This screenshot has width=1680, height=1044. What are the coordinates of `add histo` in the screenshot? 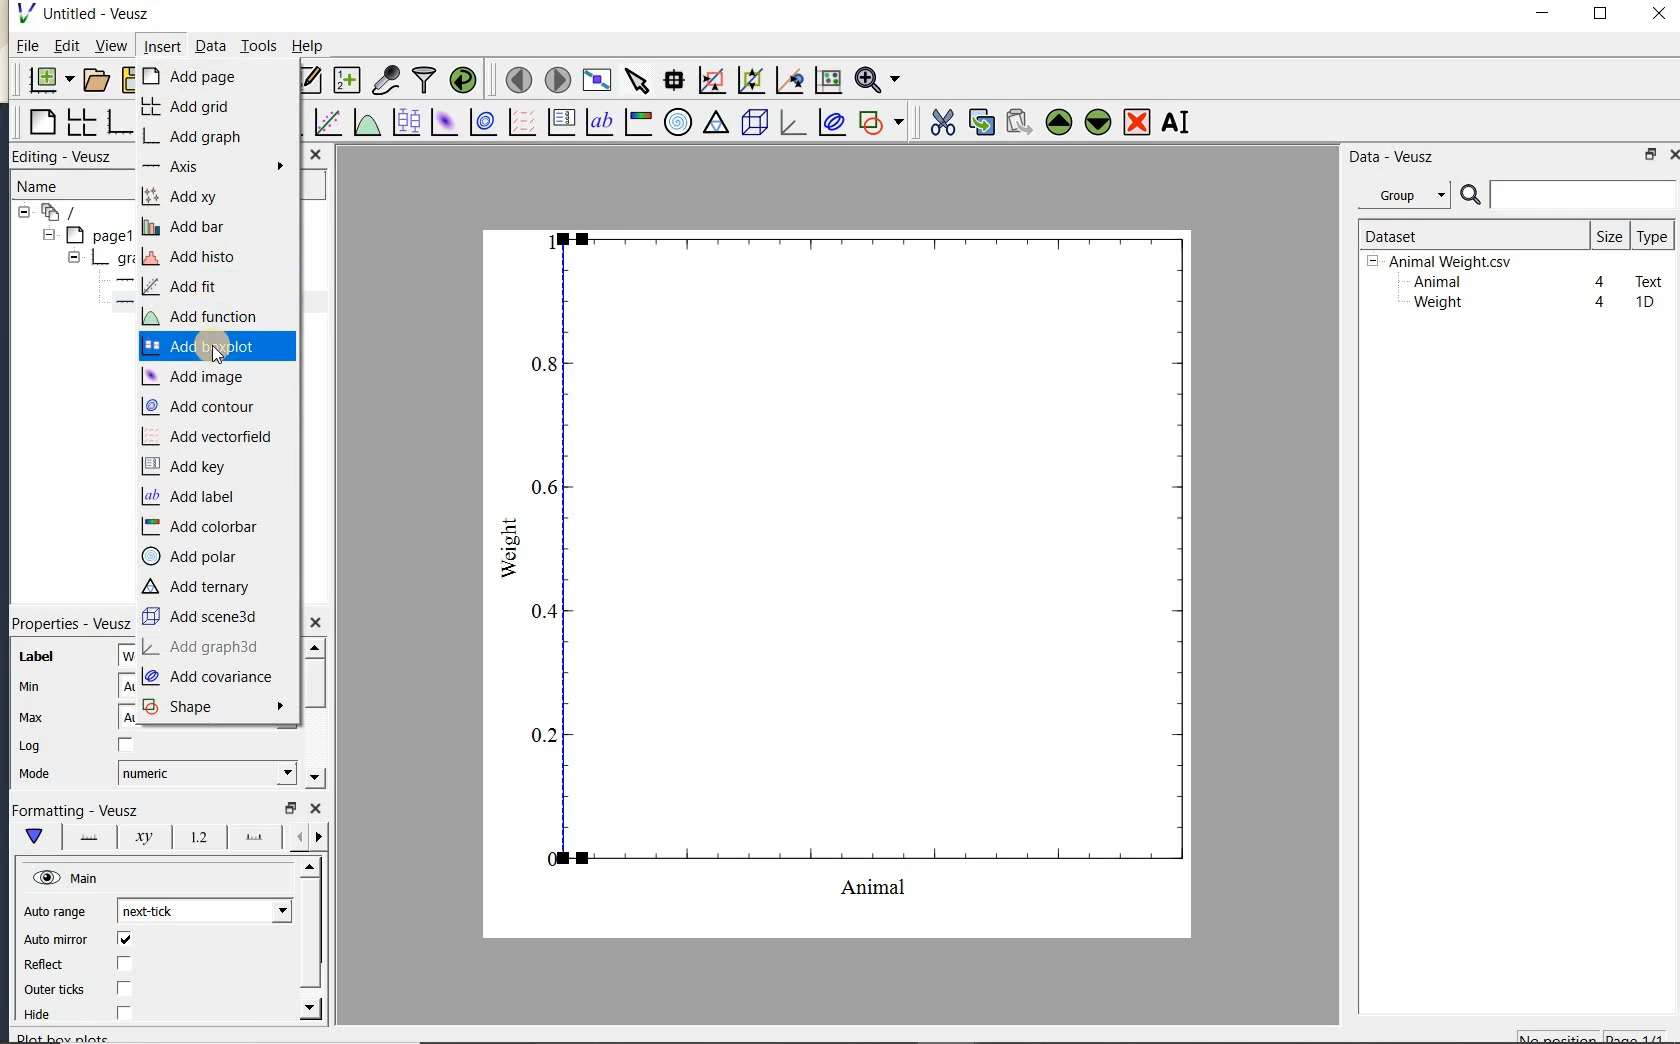 It's located at (195, 257).